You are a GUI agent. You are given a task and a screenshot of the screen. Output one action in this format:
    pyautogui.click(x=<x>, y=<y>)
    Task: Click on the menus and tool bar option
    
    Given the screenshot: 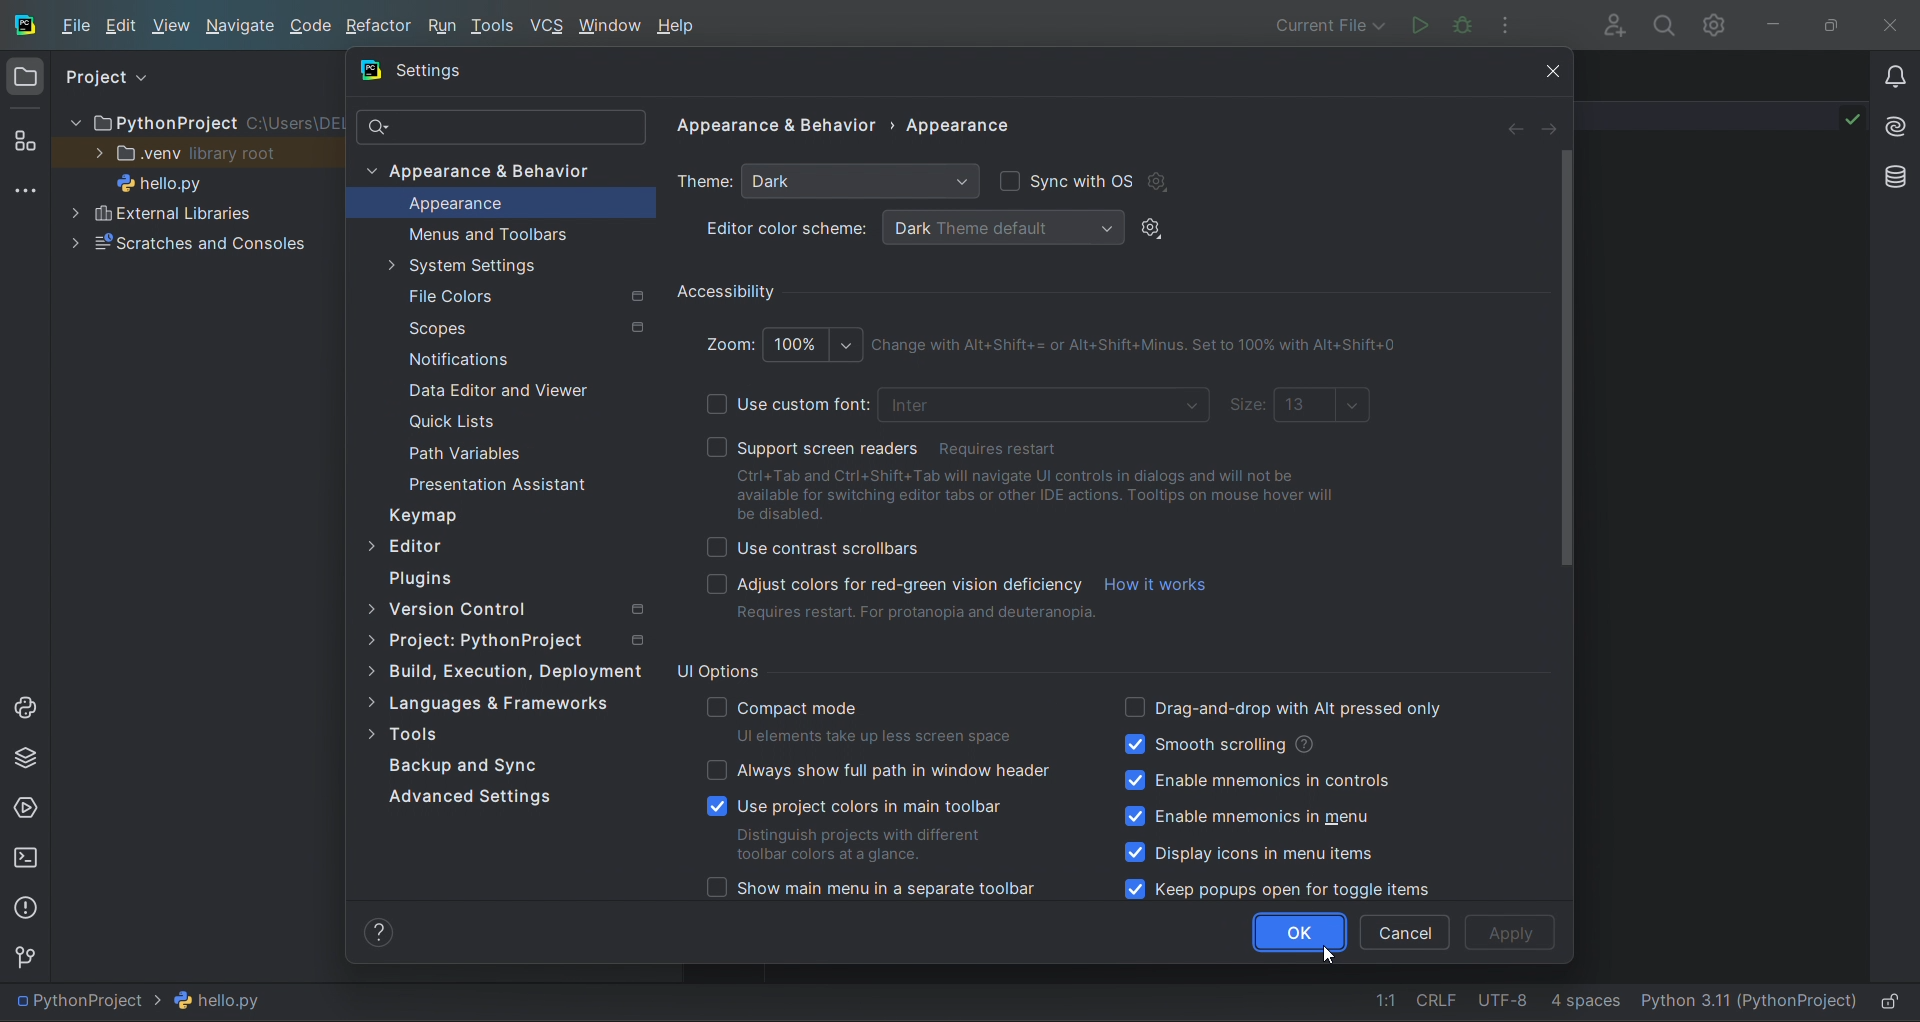 What is the action you would take?
    pyautogui.click(x=498, y=234)
    